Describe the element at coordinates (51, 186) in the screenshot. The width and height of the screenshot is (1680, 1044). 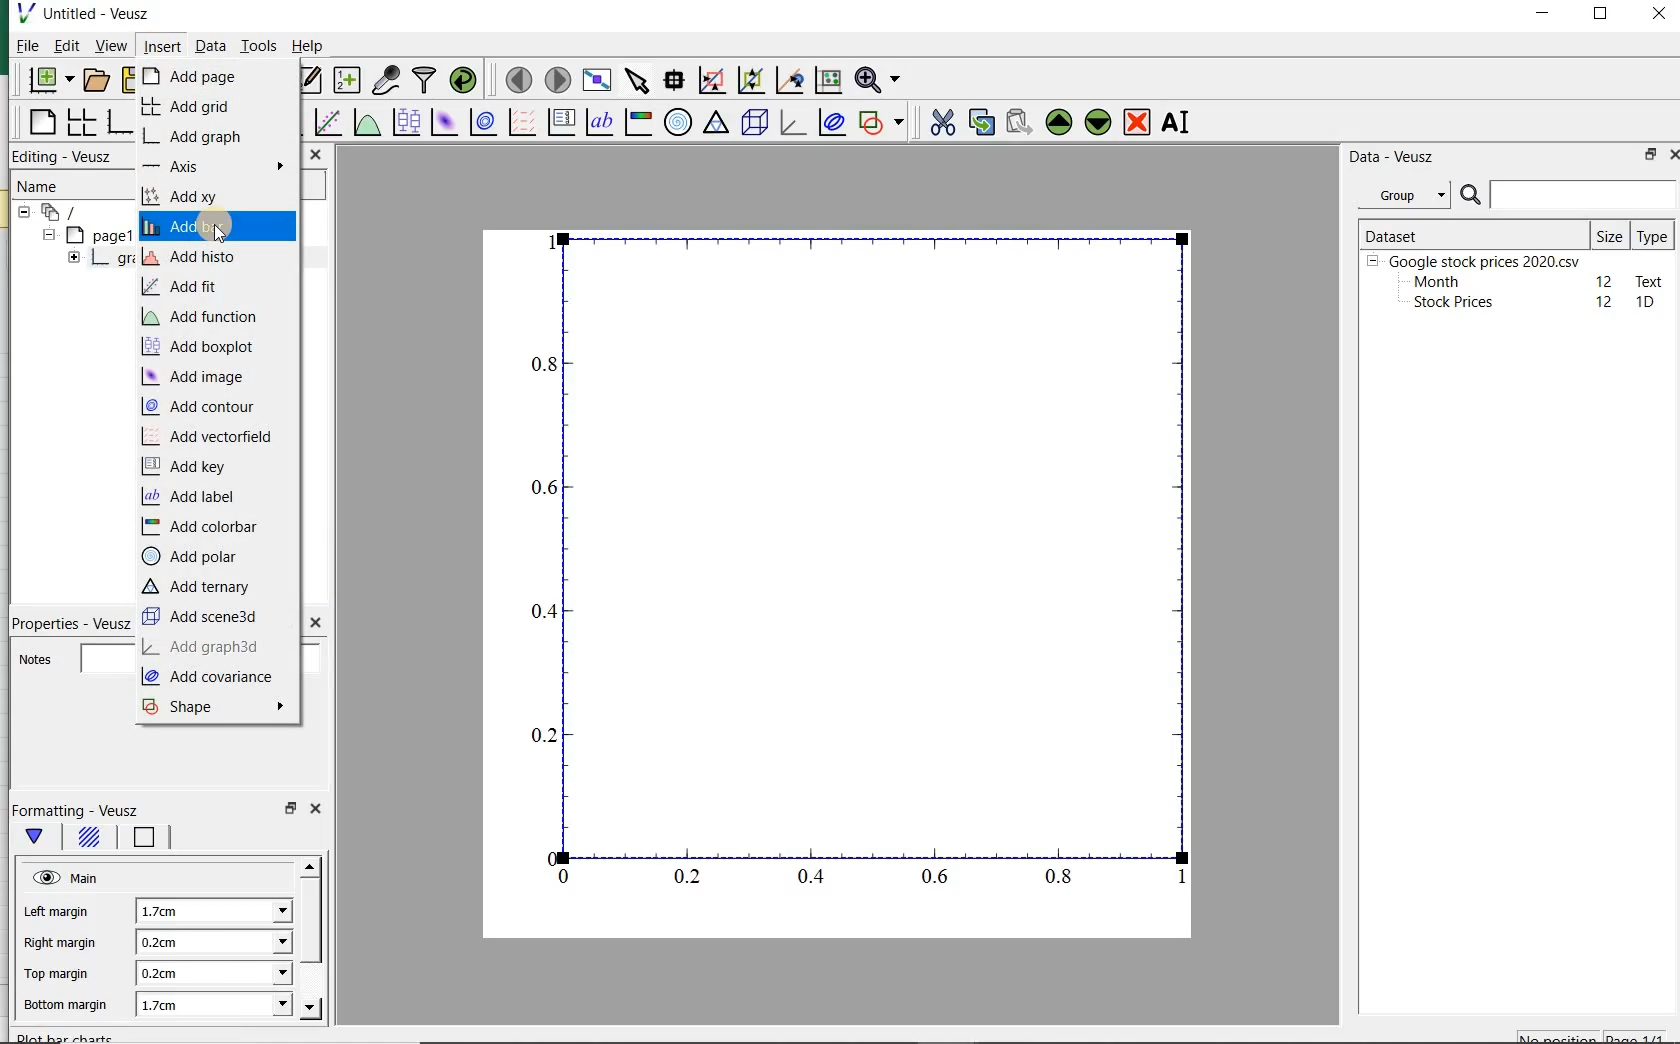
I see `Name` at that location.